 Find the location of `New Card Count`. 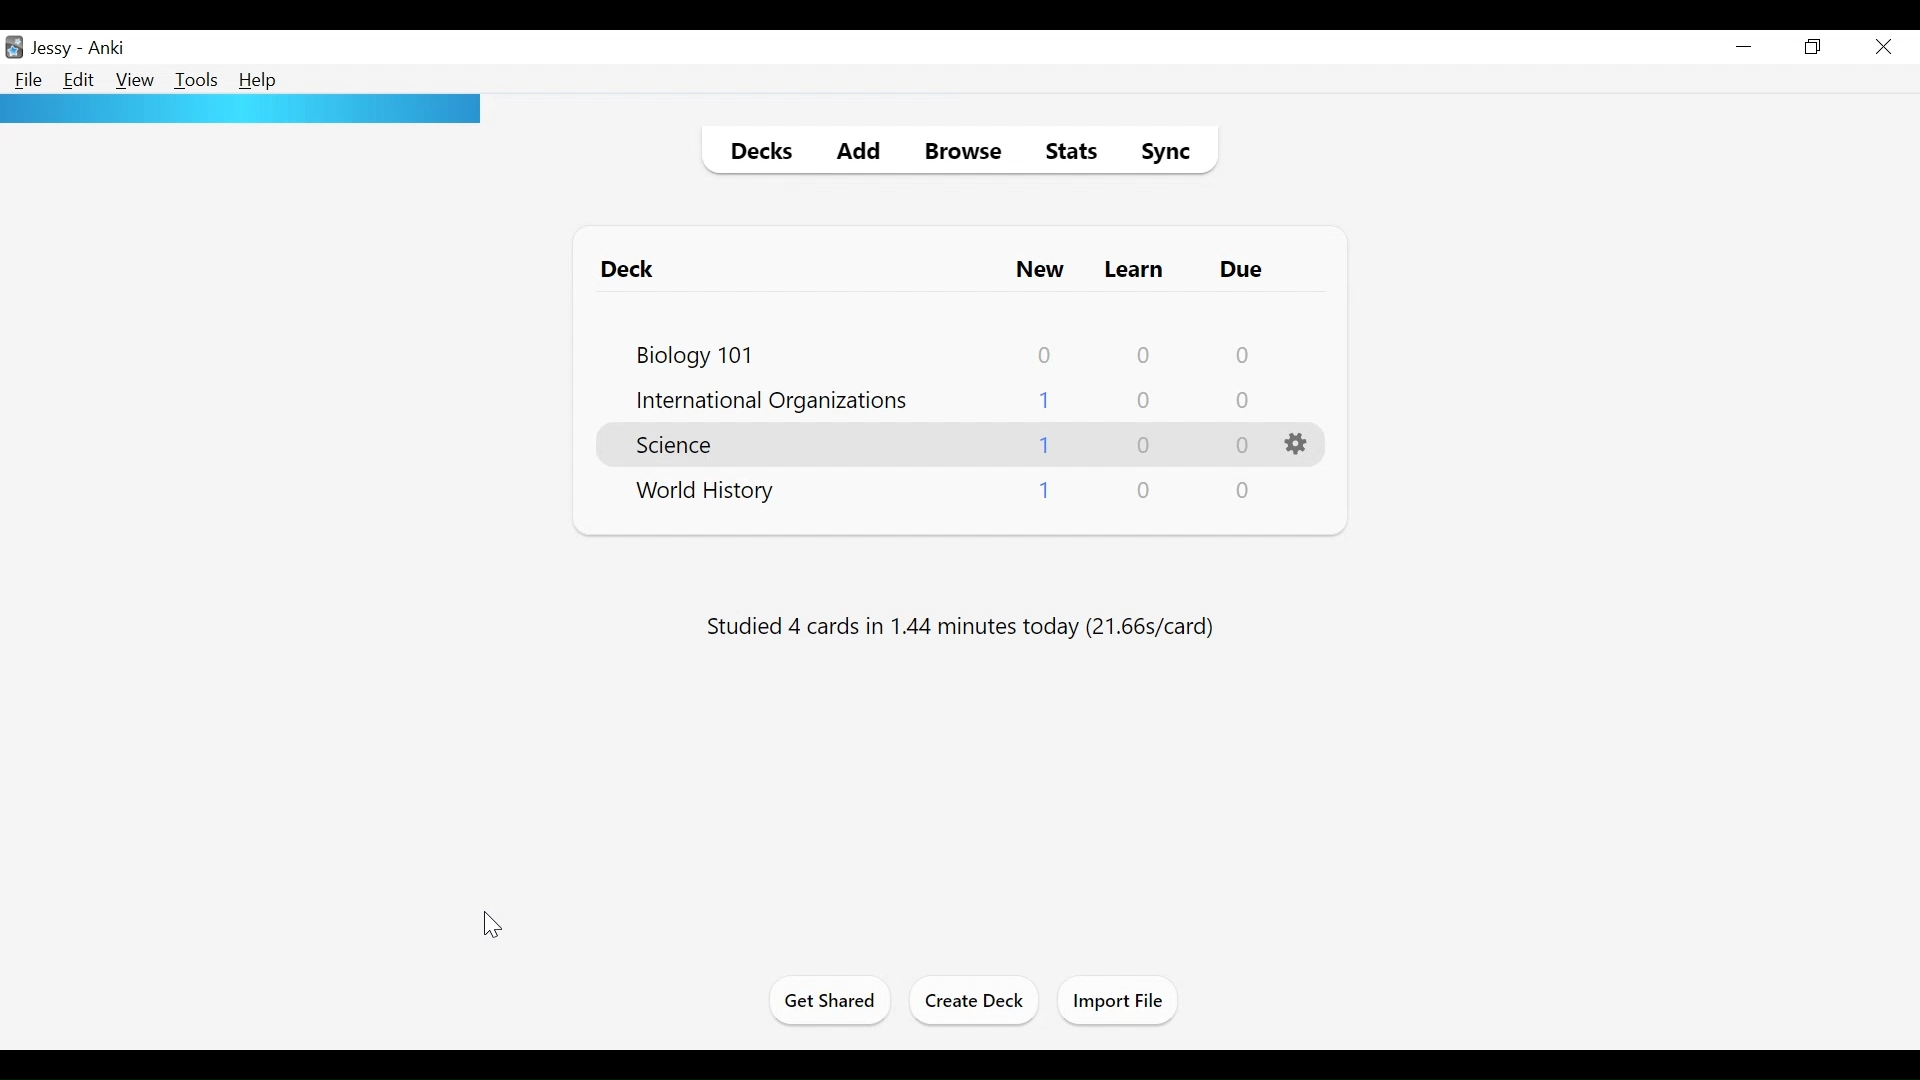

New Card Count is located at coordinates (1046, 352).